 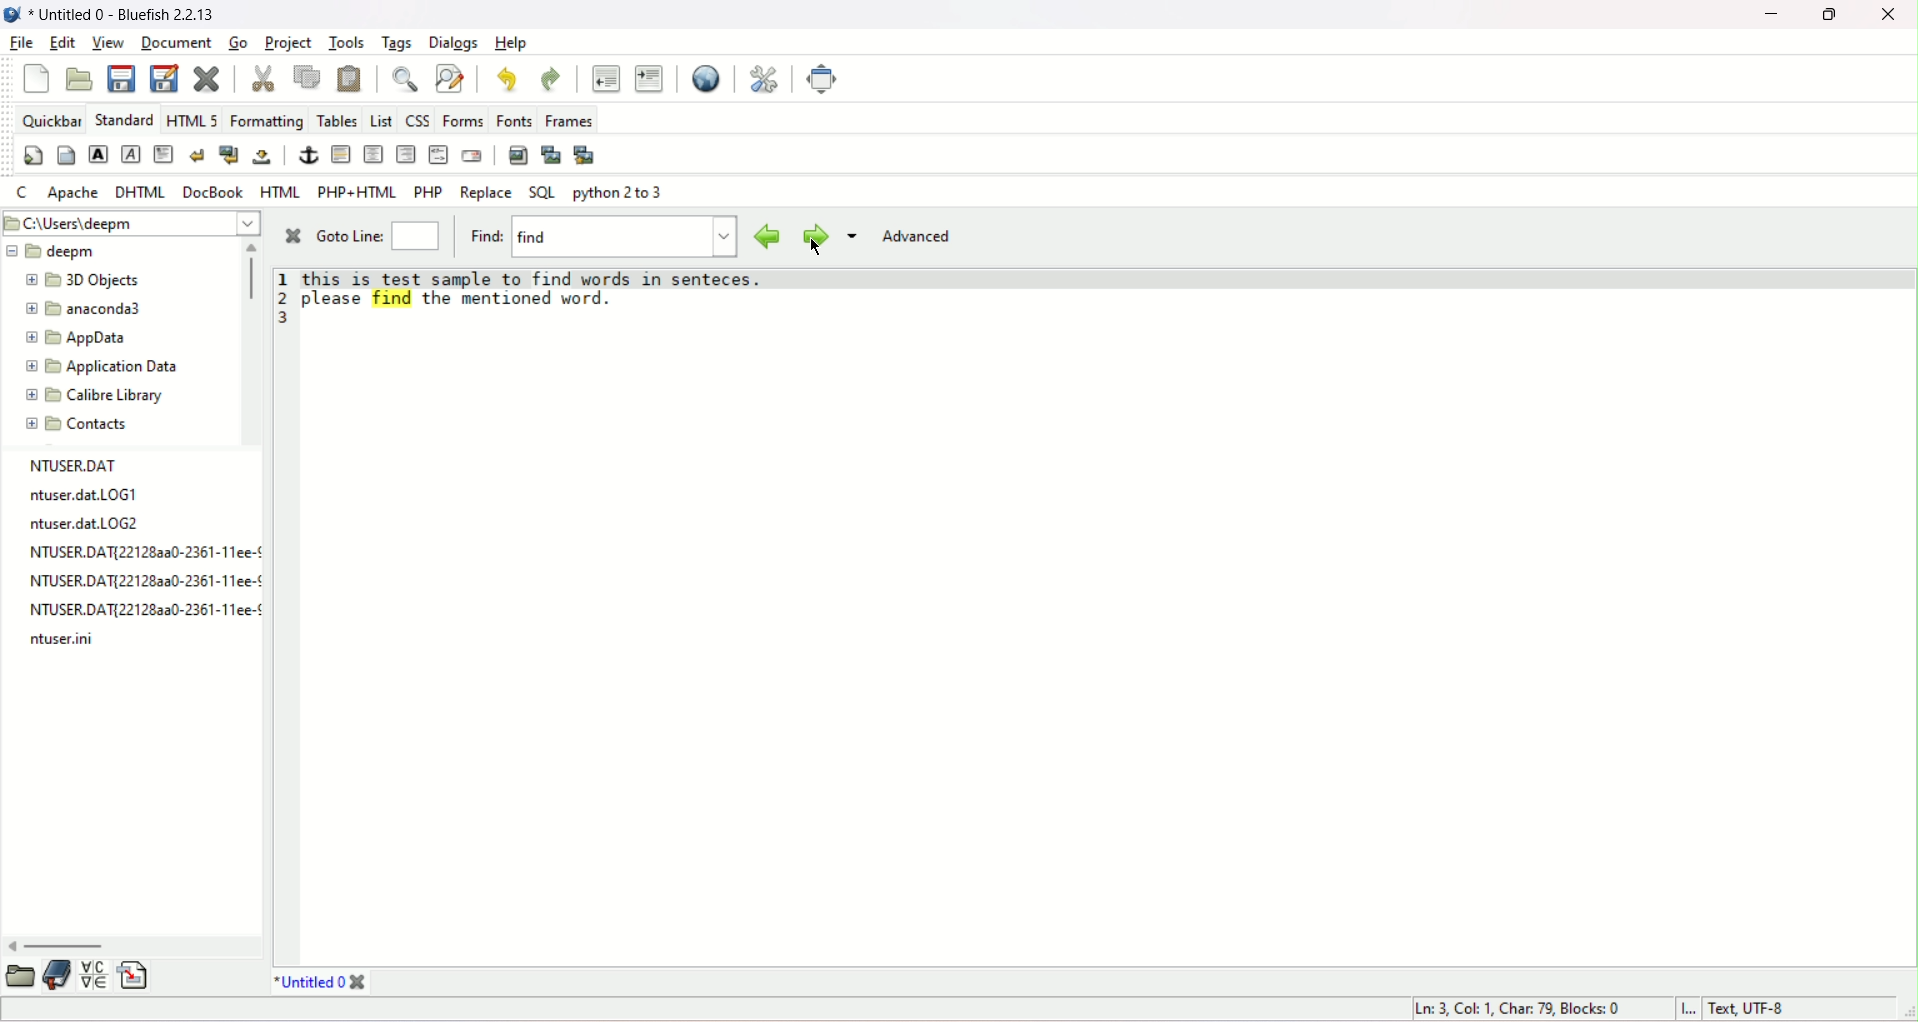 I want to click on vertical scroll bar, so click(x=250, y=283).